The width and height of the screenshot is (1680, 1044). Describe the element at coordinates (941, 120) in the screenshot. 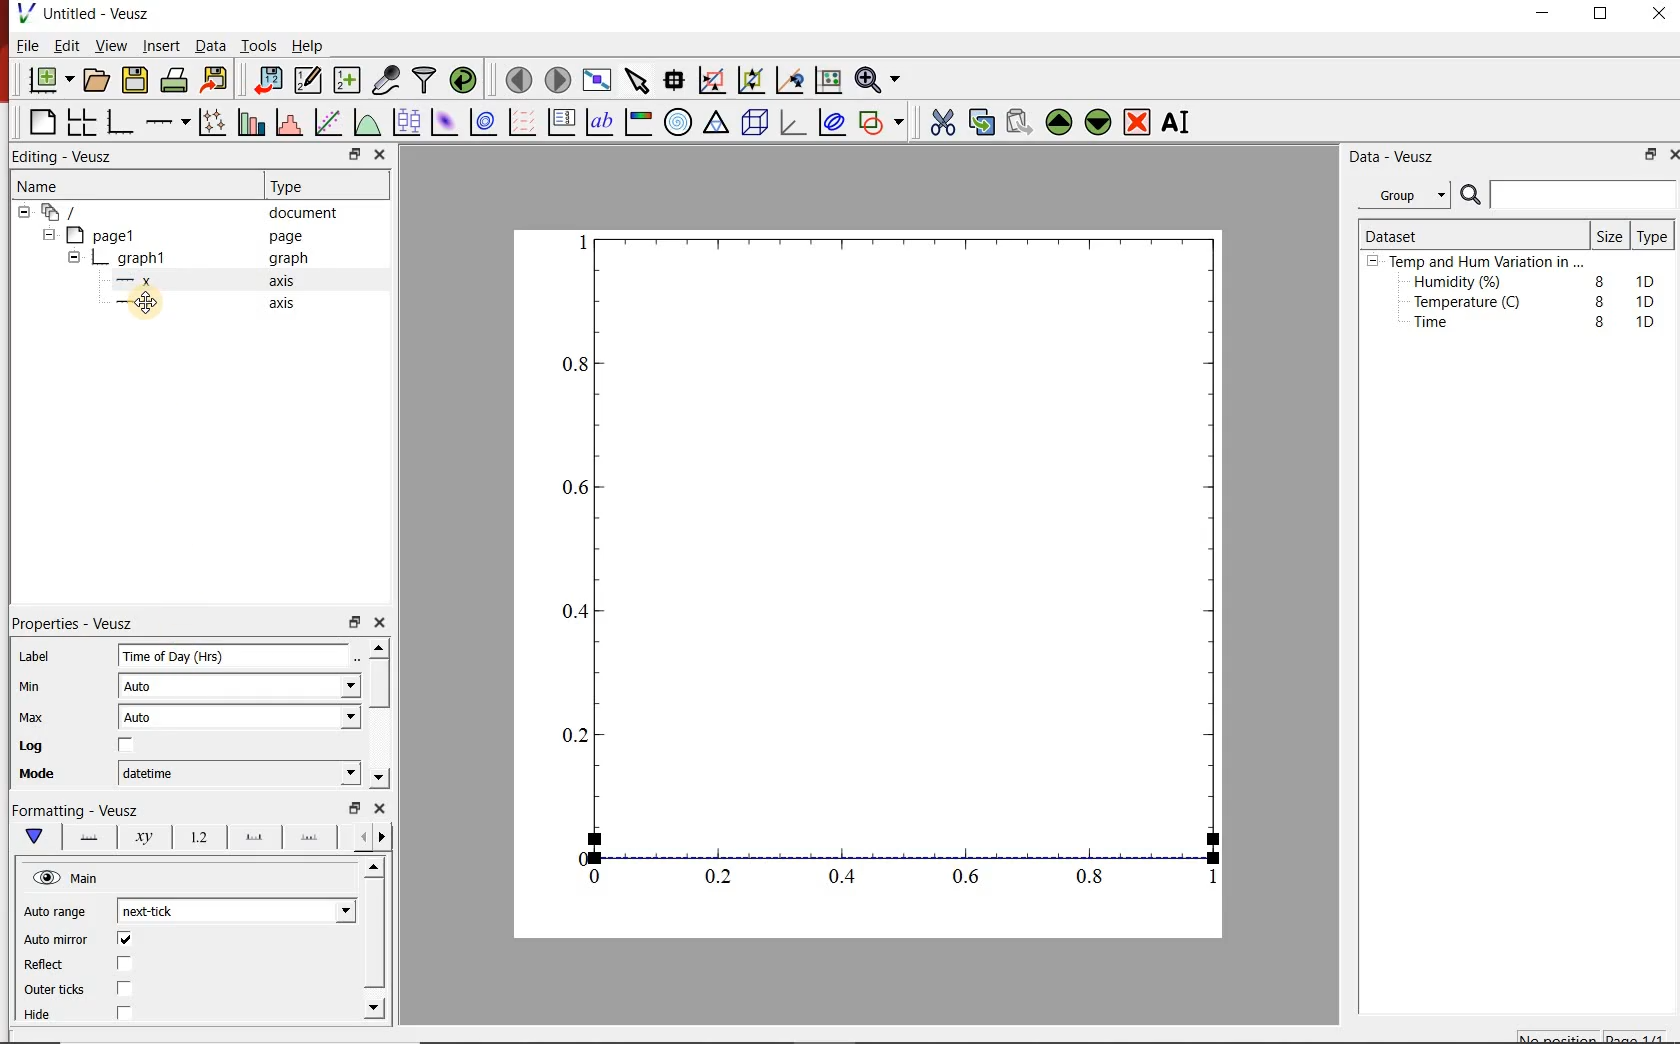

I see `cut the selected widget` at that location.